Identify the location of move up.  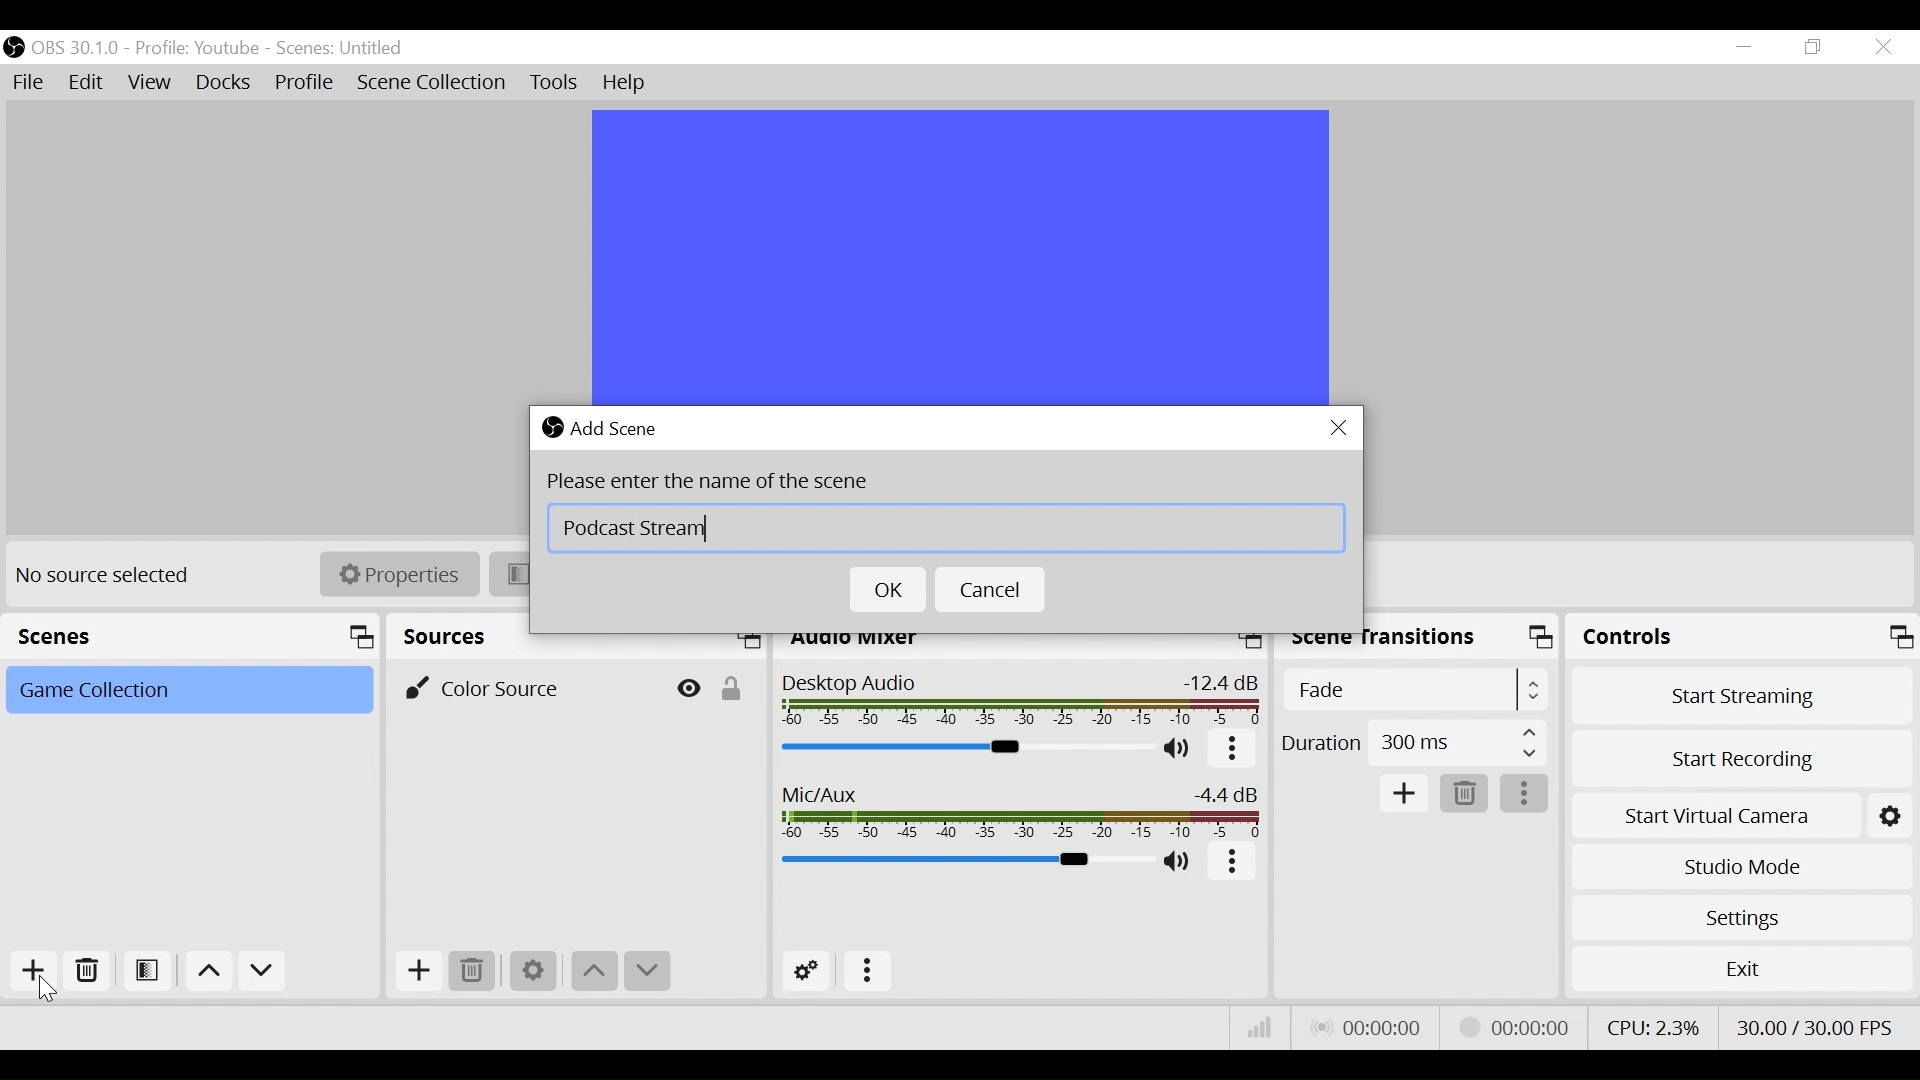
(206, 971).